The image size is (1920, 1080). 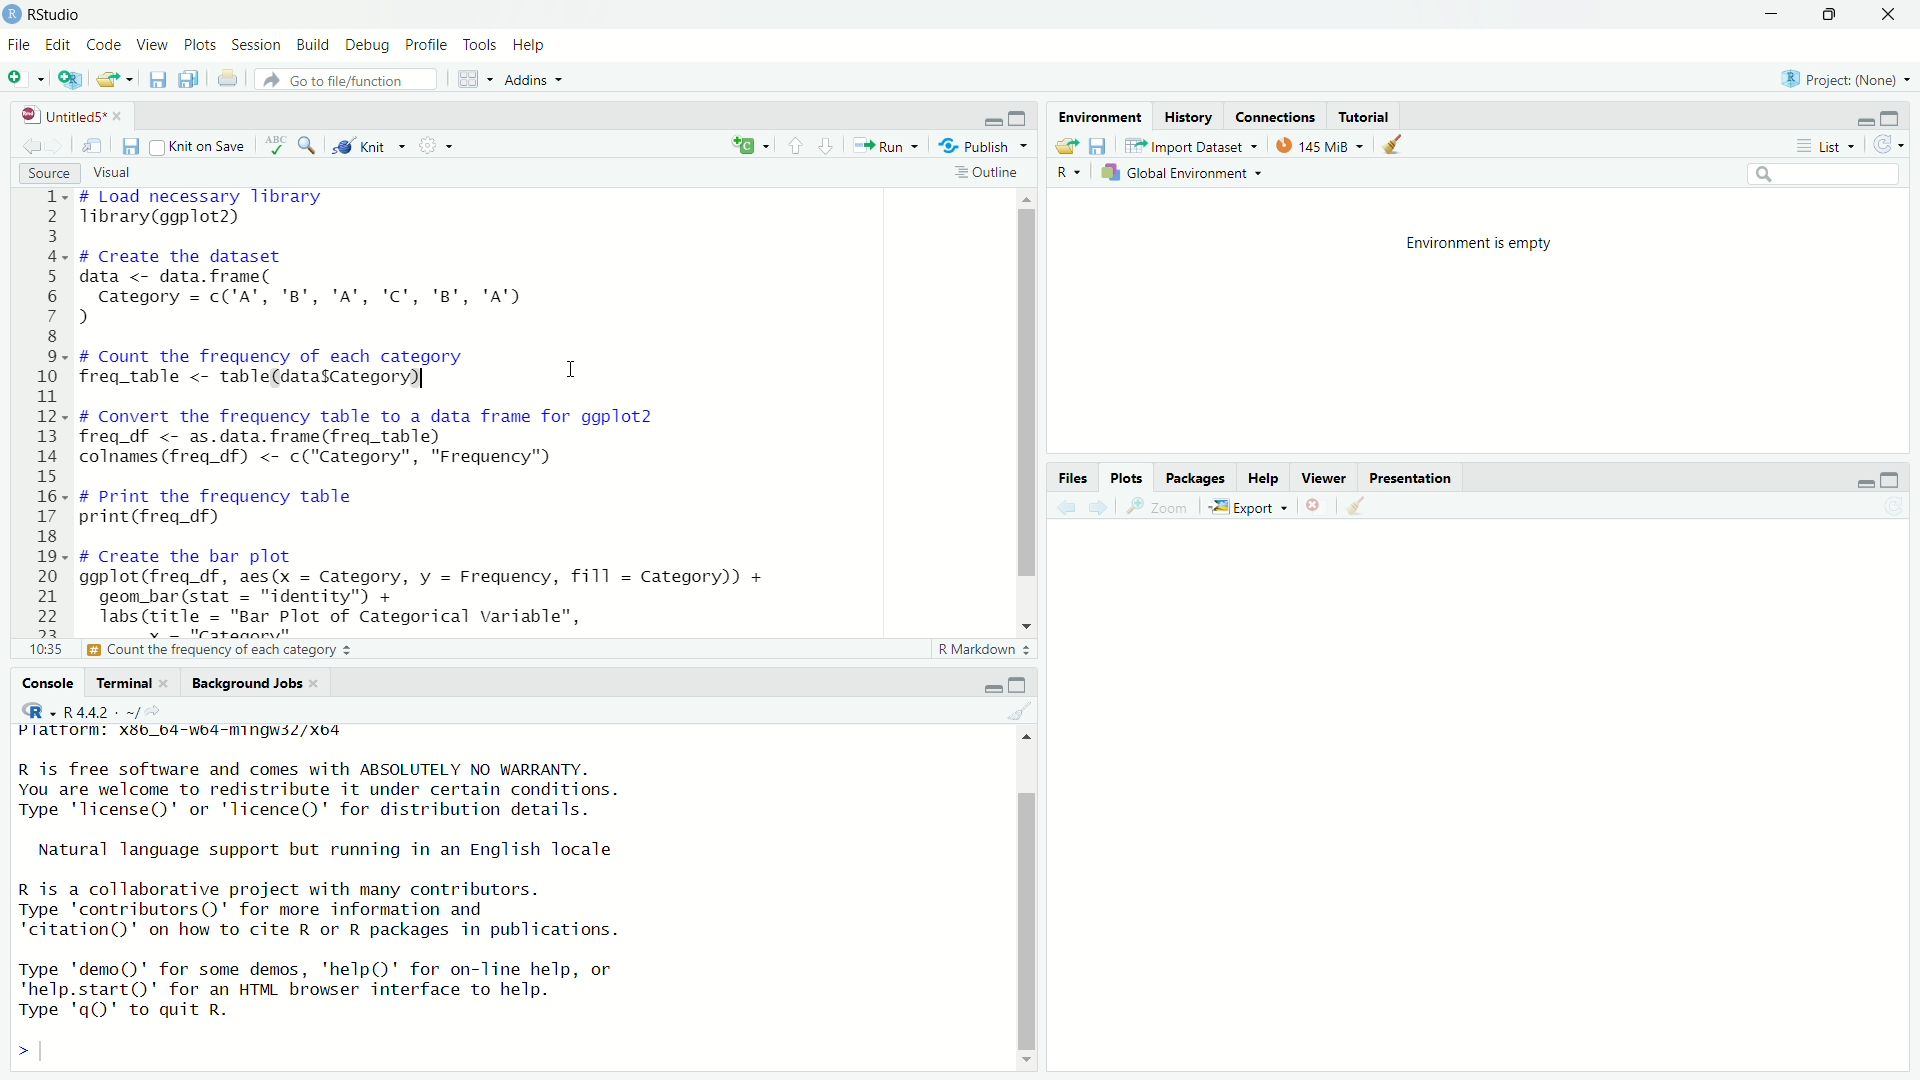 What do you see at coordinates (570, 369) in the screenshot?
I see `cursor` at bounding box center [570, 369].